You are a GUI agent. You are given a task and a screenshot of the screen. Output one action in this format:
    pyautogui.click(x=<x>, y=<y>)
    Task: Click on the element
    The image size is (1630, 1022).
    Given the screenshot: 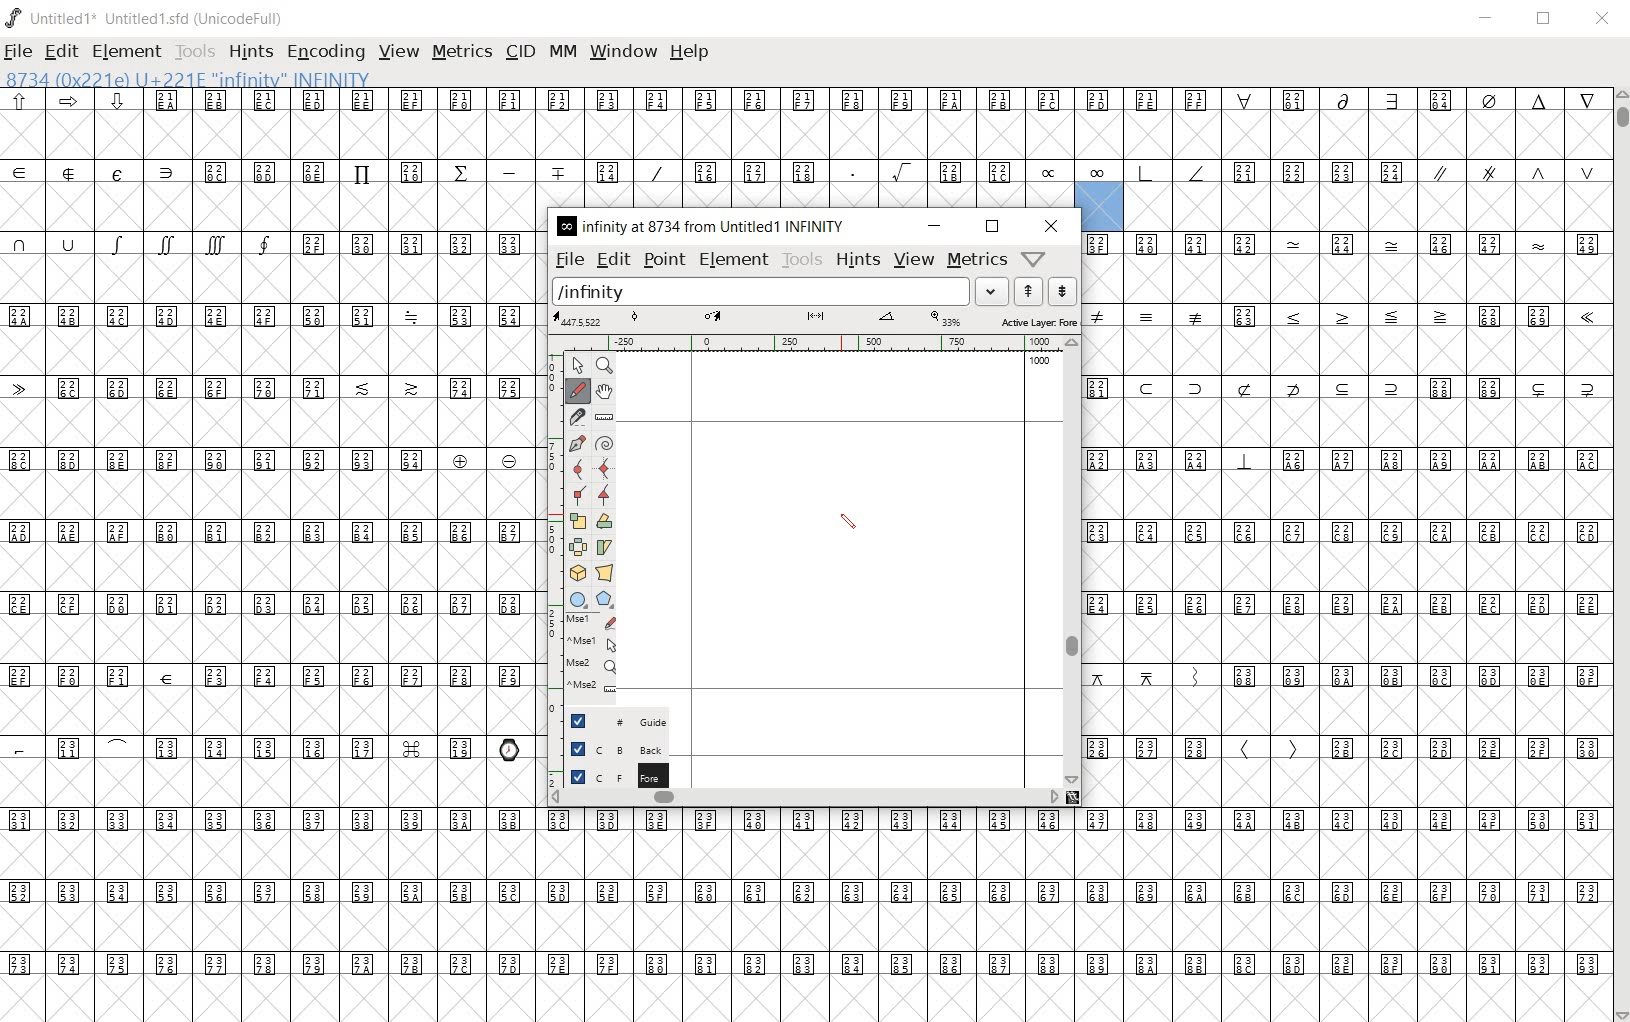 What is the action you would take?
    pyautogui.click(x=128, y=51)
    